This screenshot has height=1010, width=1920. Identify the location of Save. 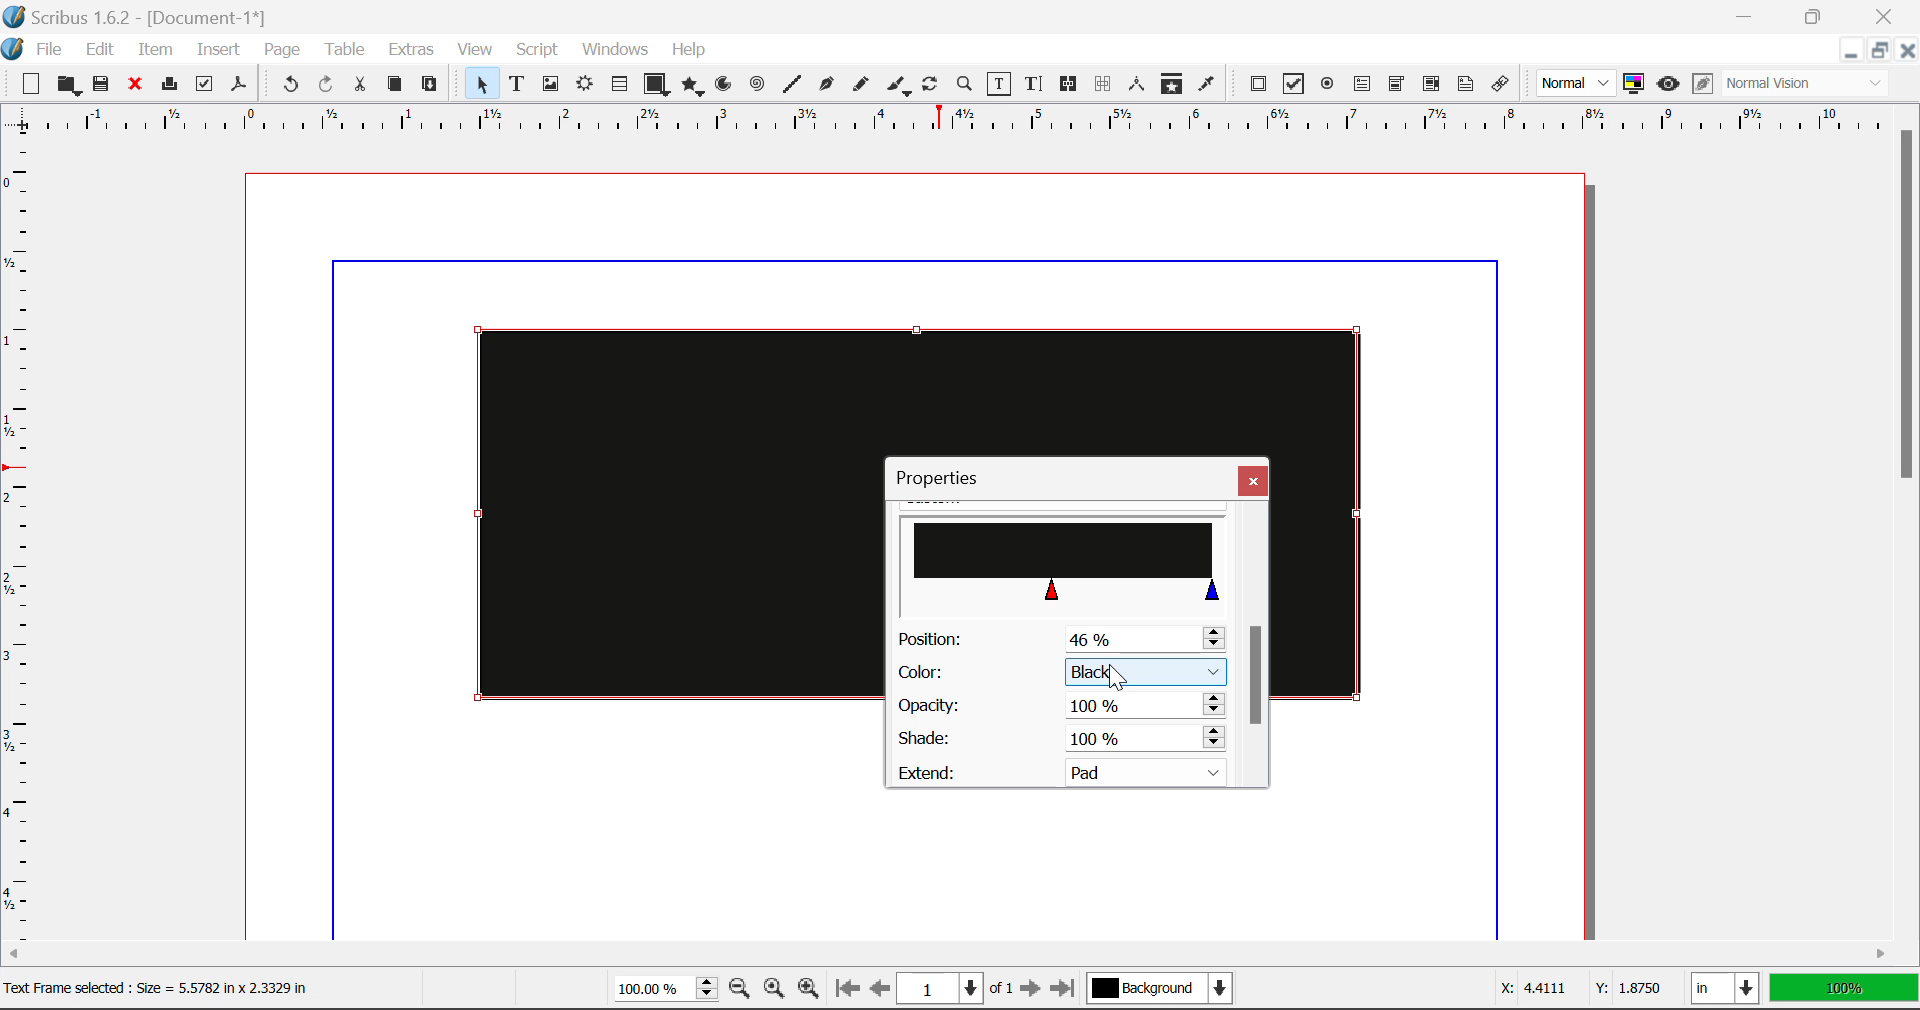
(103, 85).